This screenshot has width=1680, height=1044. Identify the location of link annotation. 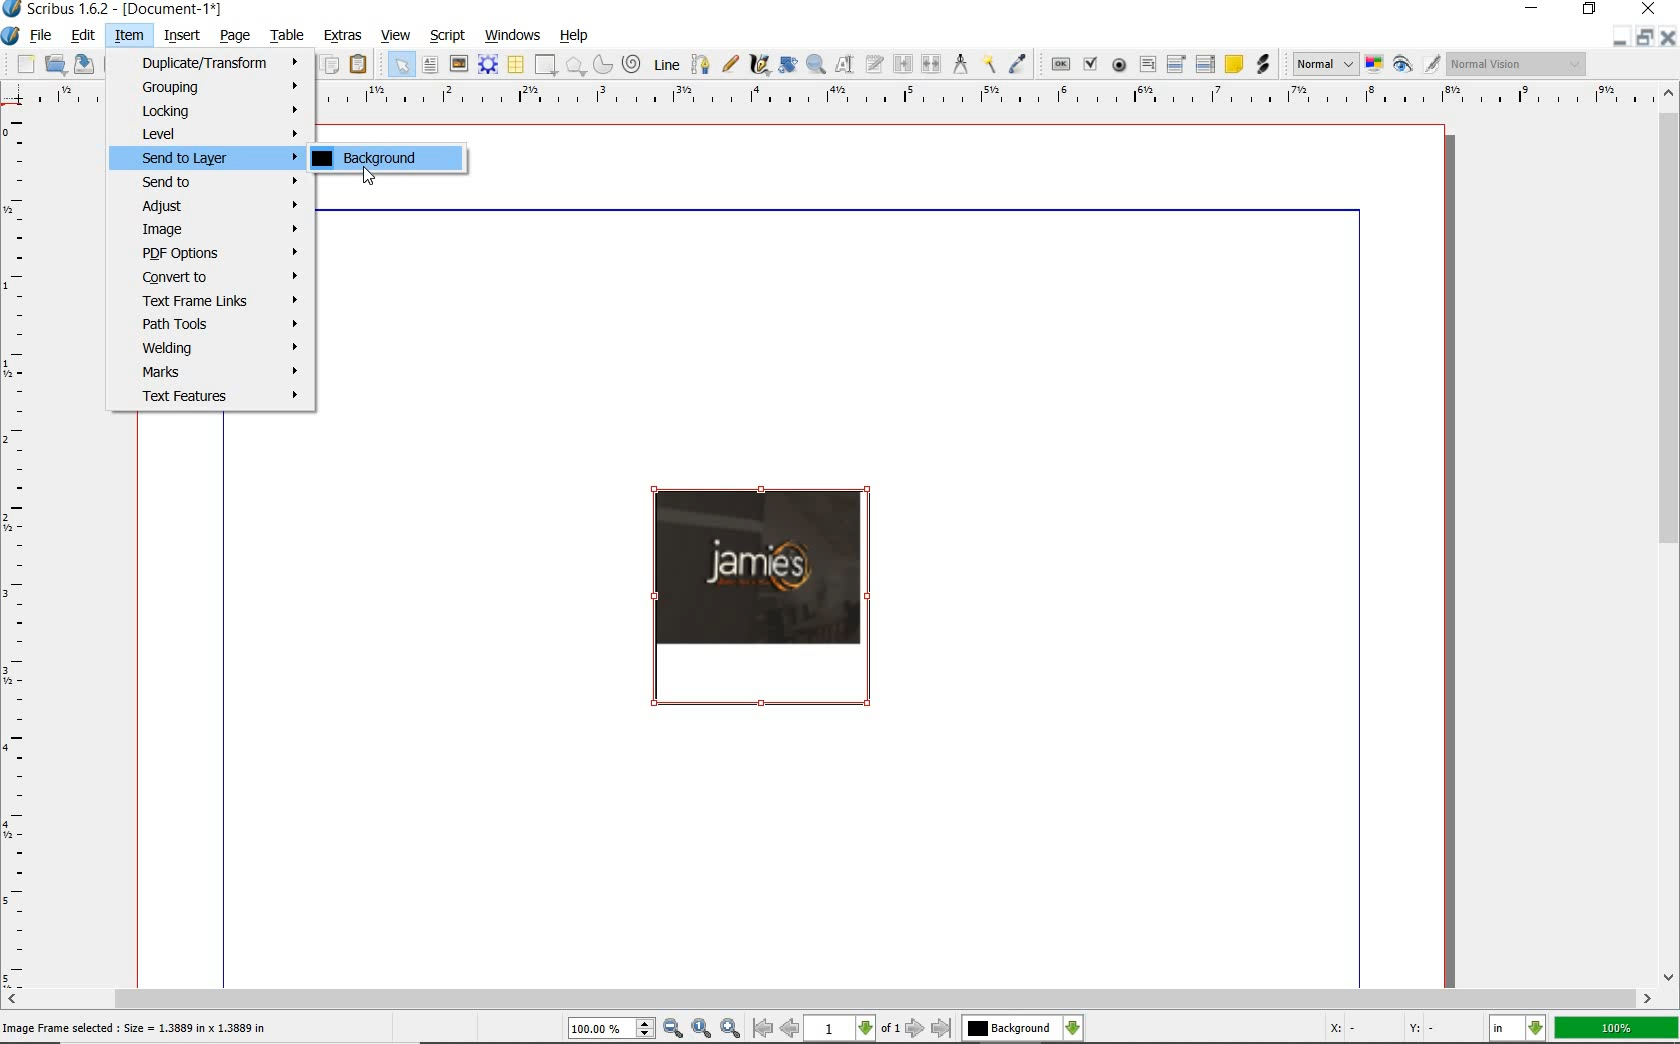
(1263, 66).